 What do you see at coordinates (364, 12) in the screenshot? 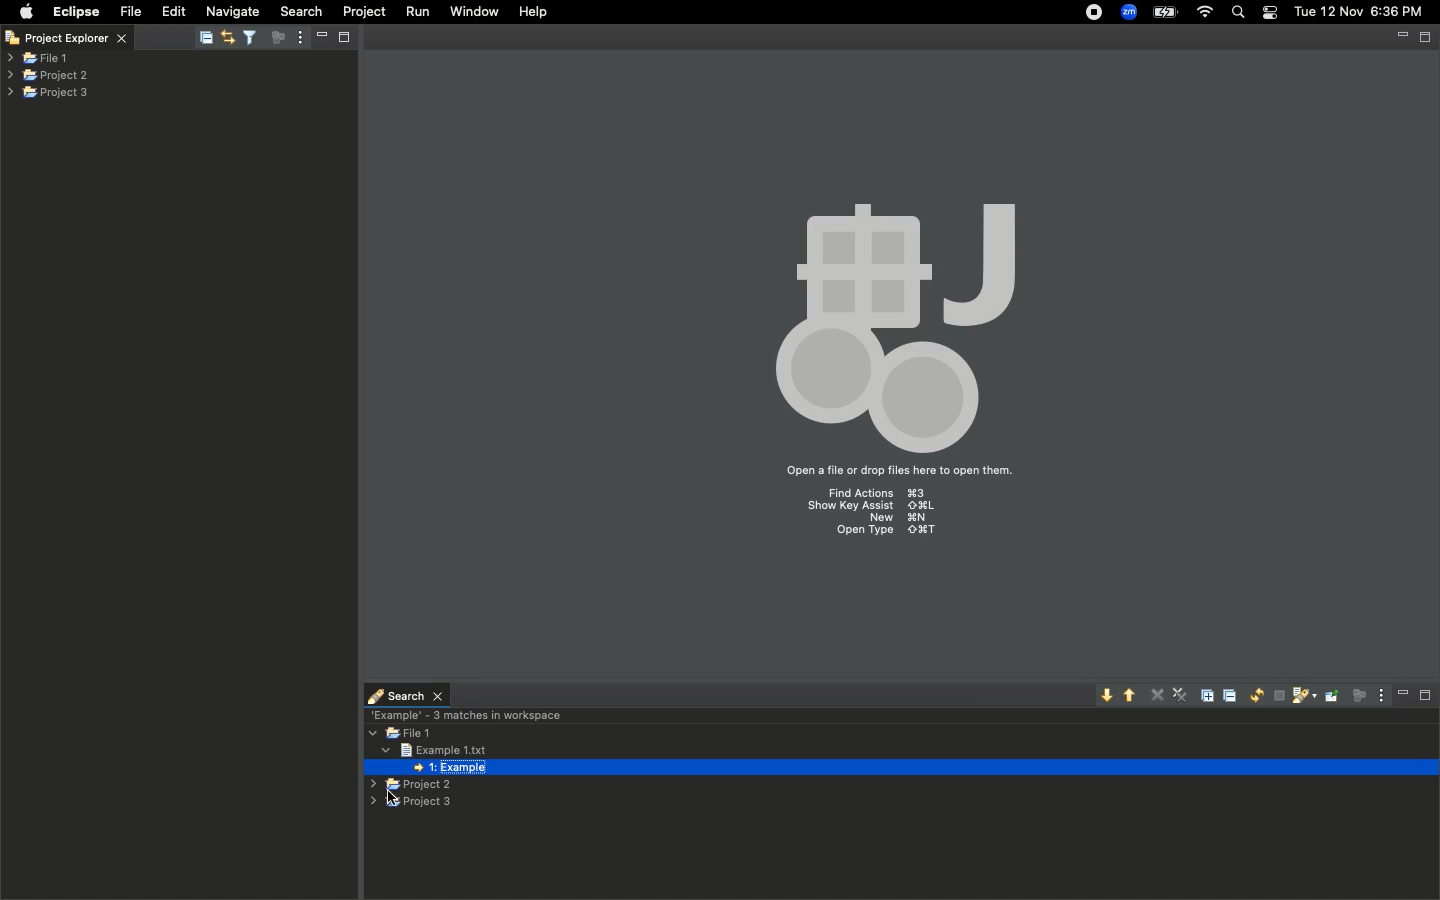
I see `Project` at bounding box center [364, 12].